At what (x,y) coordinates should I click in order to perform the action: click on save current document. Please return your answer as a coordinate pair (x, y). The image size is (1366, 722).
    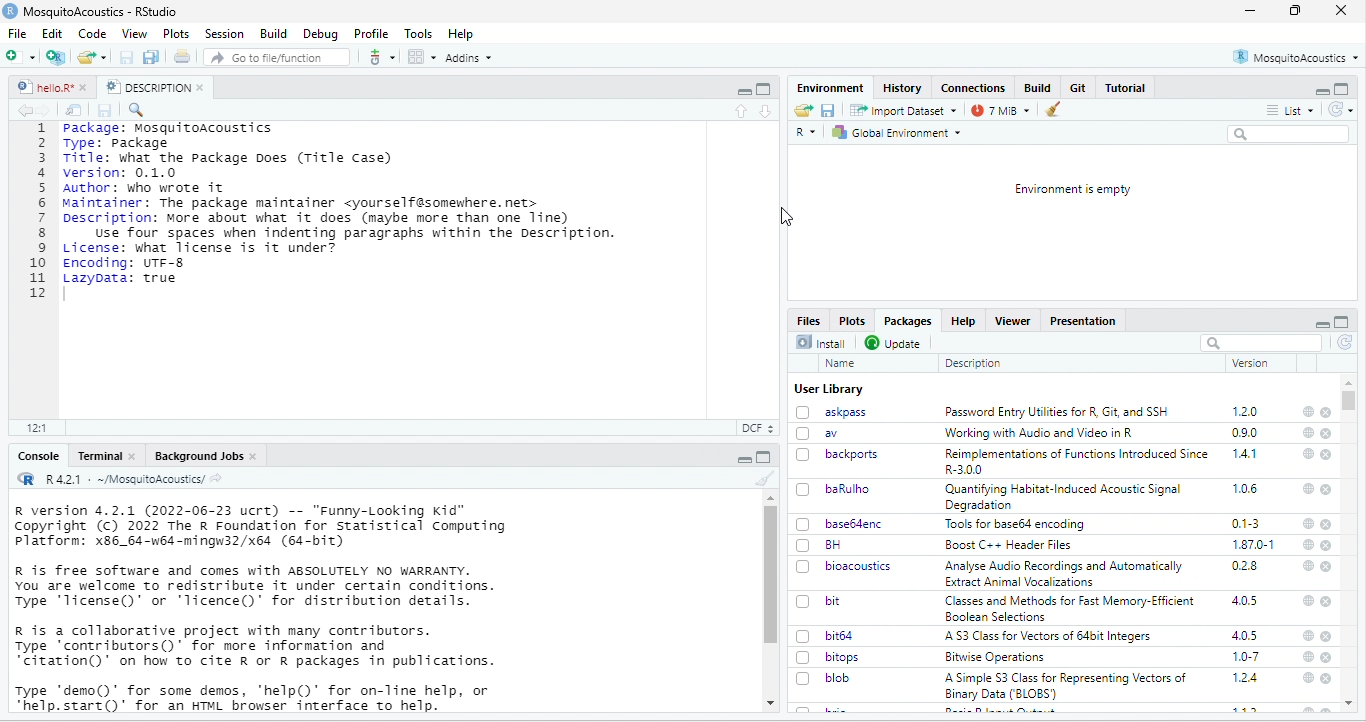
    Looking at the image, I should click on (127, 57).